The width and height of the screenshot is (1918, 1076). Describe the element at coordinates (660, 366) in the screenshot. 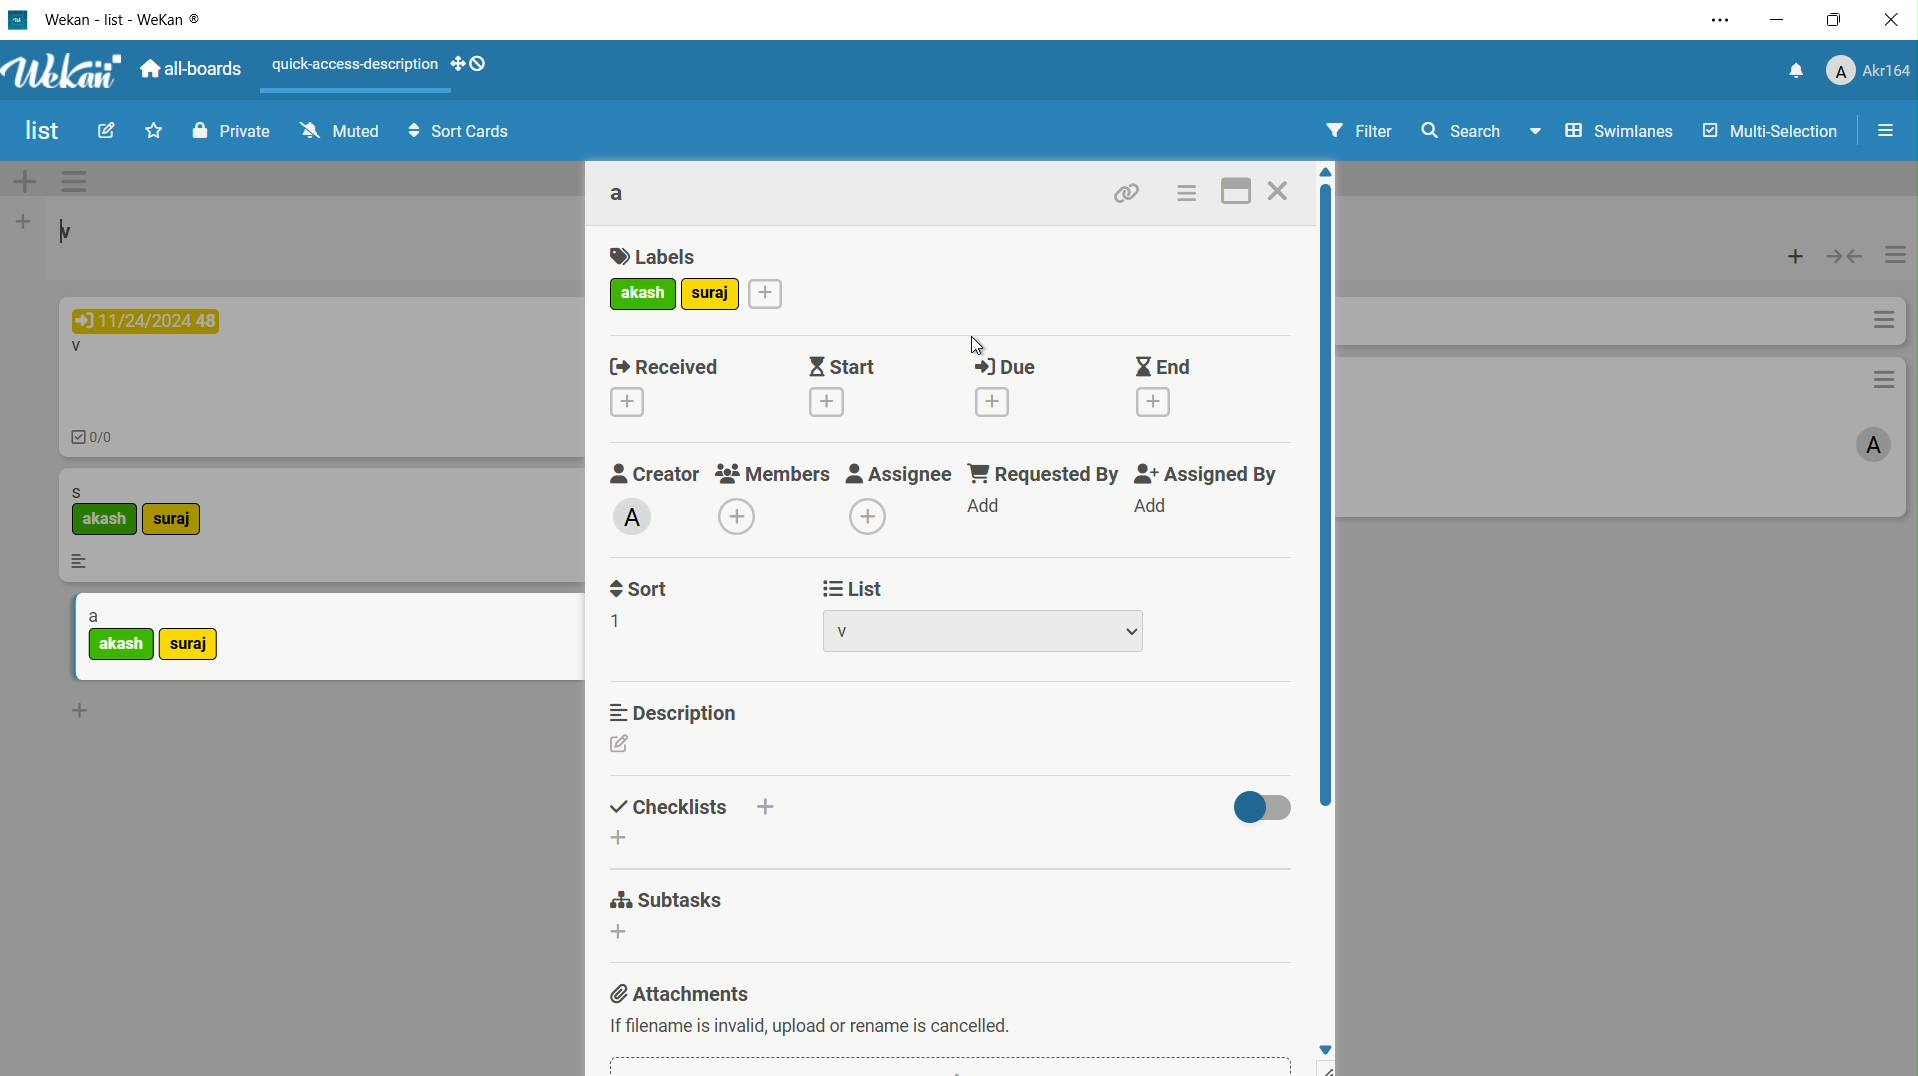

I see `Labels` at that location.